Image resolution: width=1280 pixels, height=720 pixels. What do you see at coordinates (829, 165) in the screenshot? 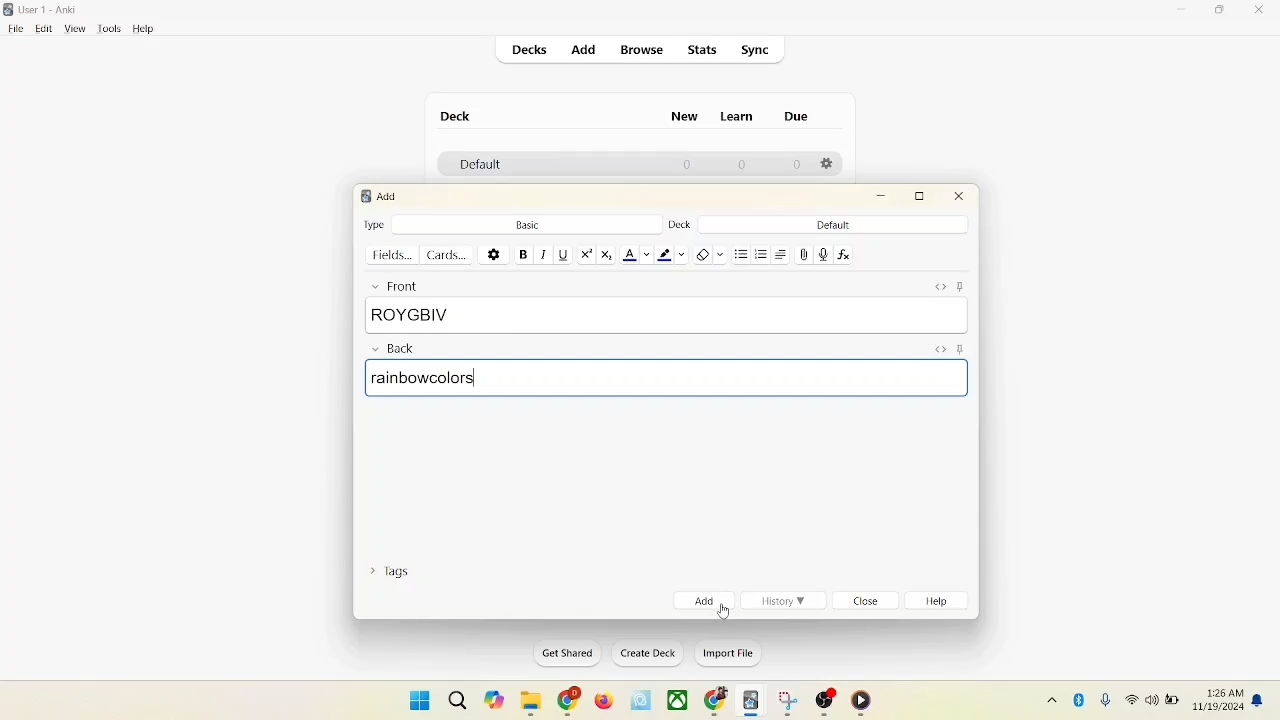
I see `Options` at bounding box center [829, 165].